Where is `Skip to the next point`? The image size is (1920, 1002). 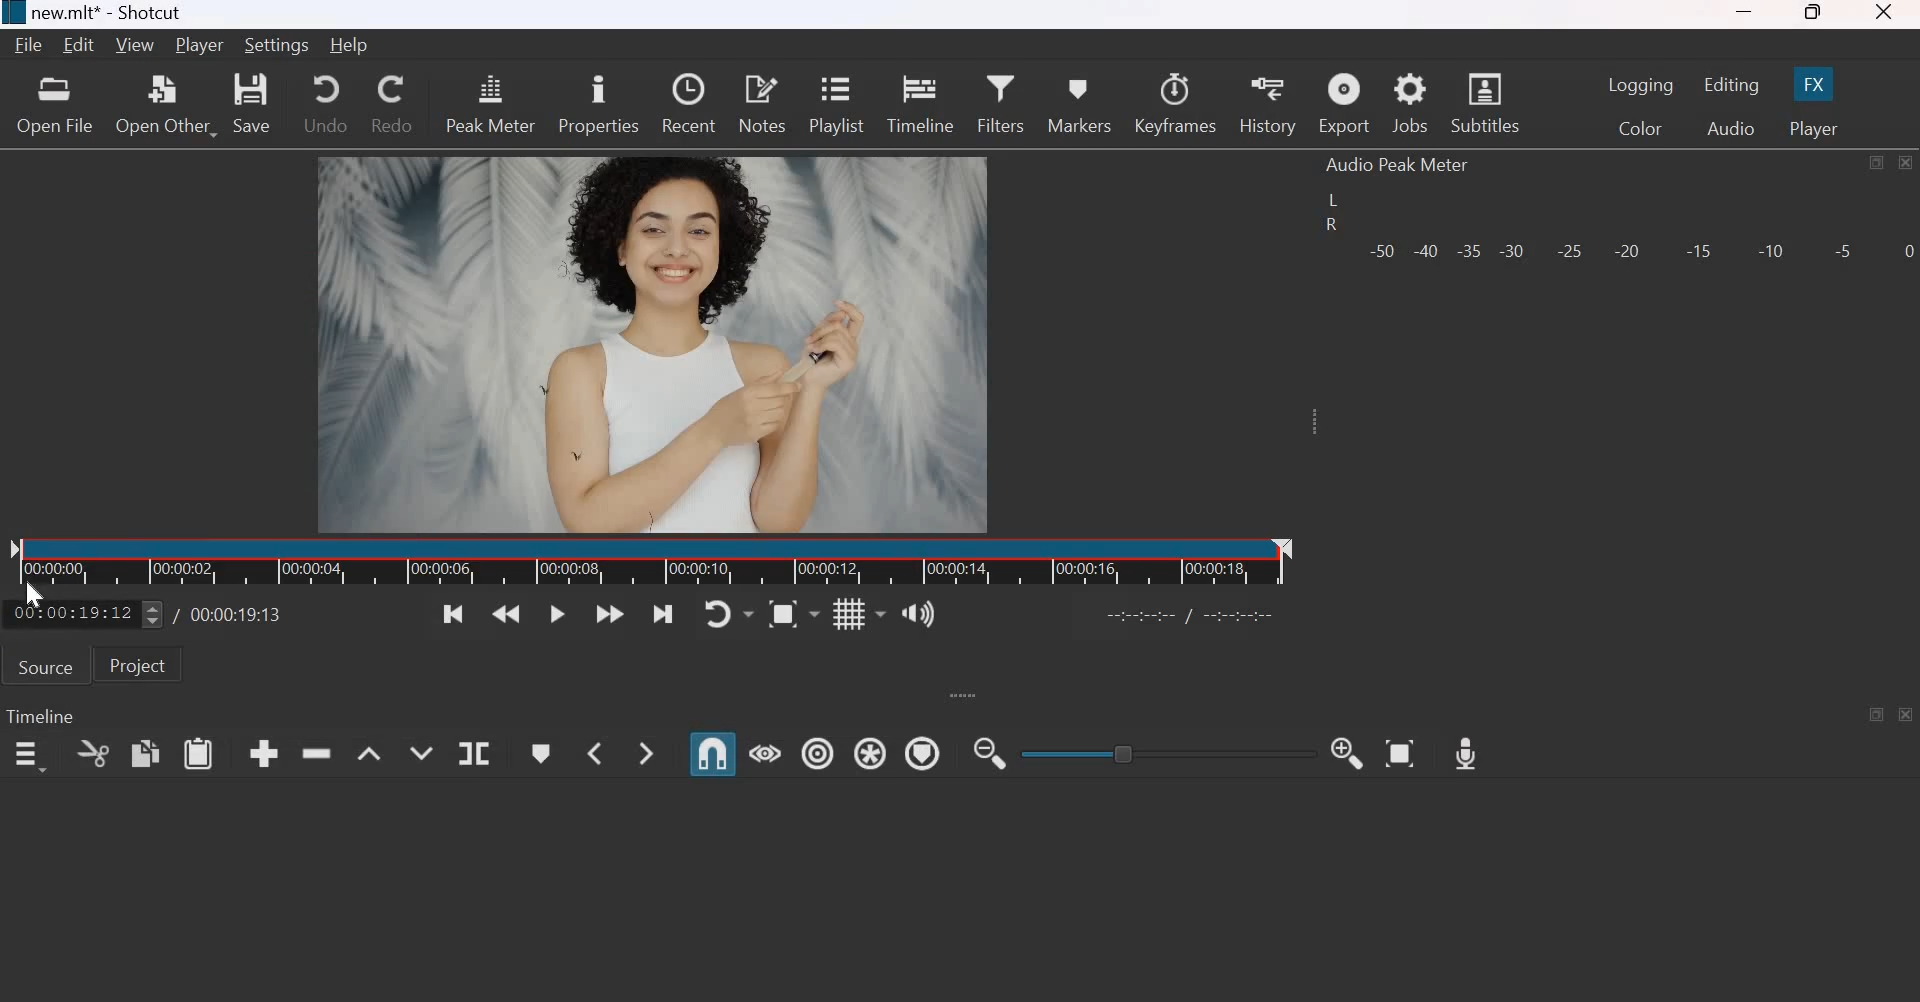
Skip to the next point is located at coordinates (665, 612).